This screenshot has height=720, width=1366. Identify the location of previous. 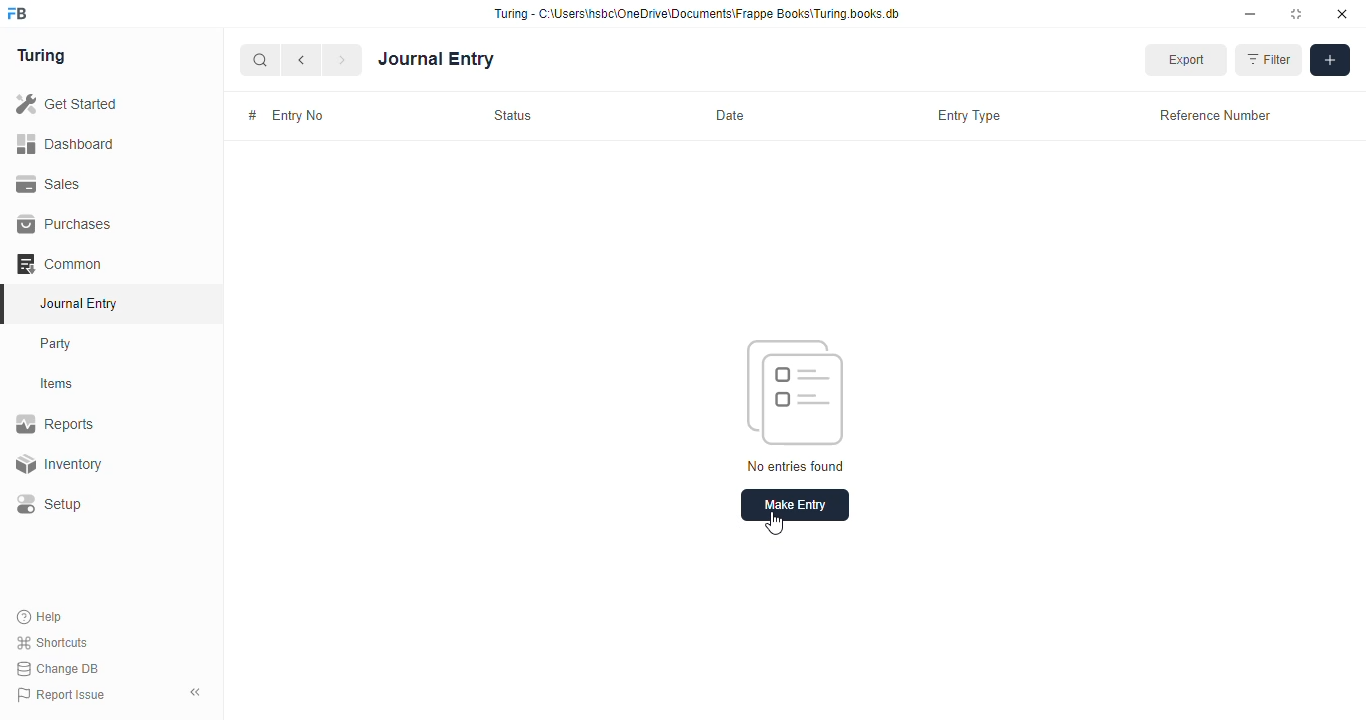
(303, 60).